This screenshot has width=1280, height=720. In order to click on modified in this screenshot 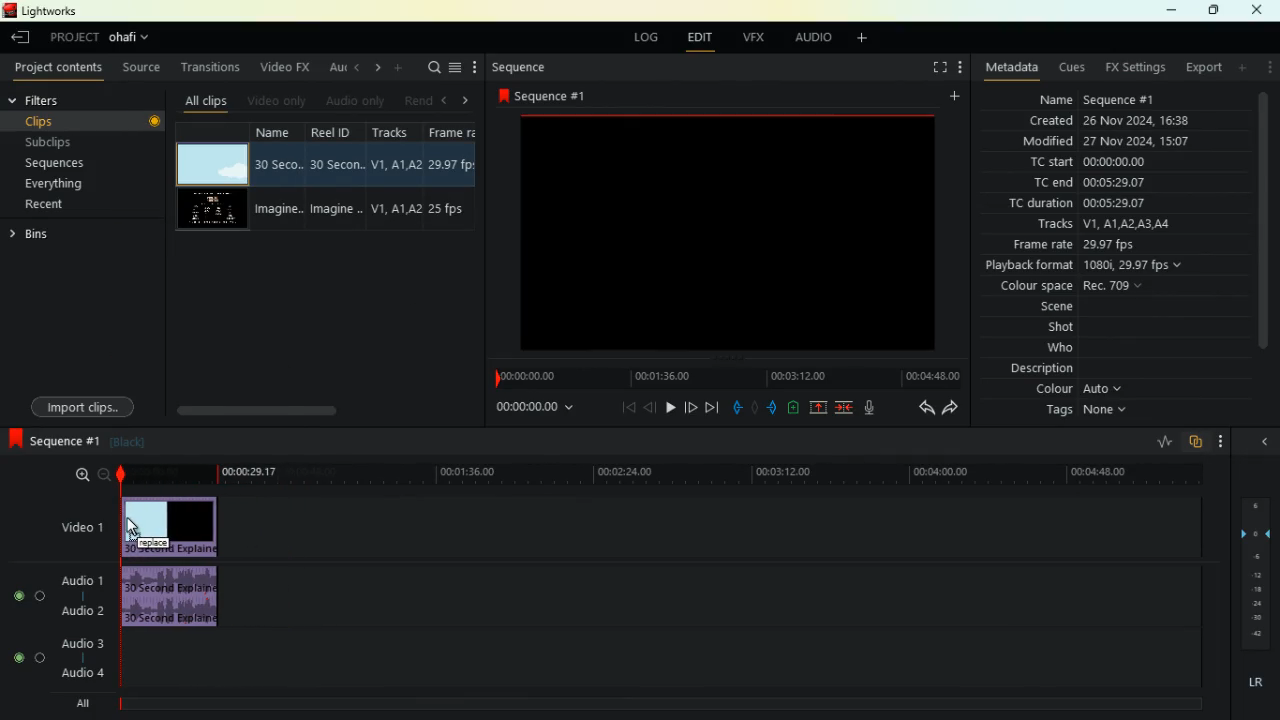, I will do `click(1051, 140)`.